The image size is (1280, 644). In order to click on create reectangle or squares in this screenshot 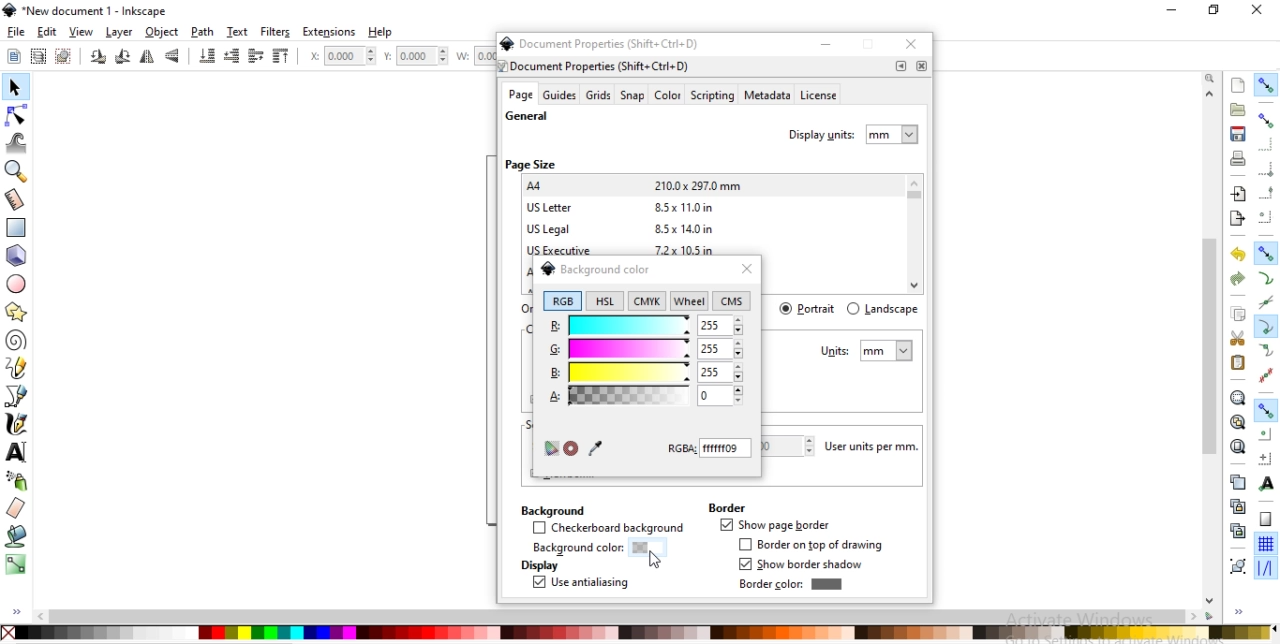, I will do `click(16, 226)`.